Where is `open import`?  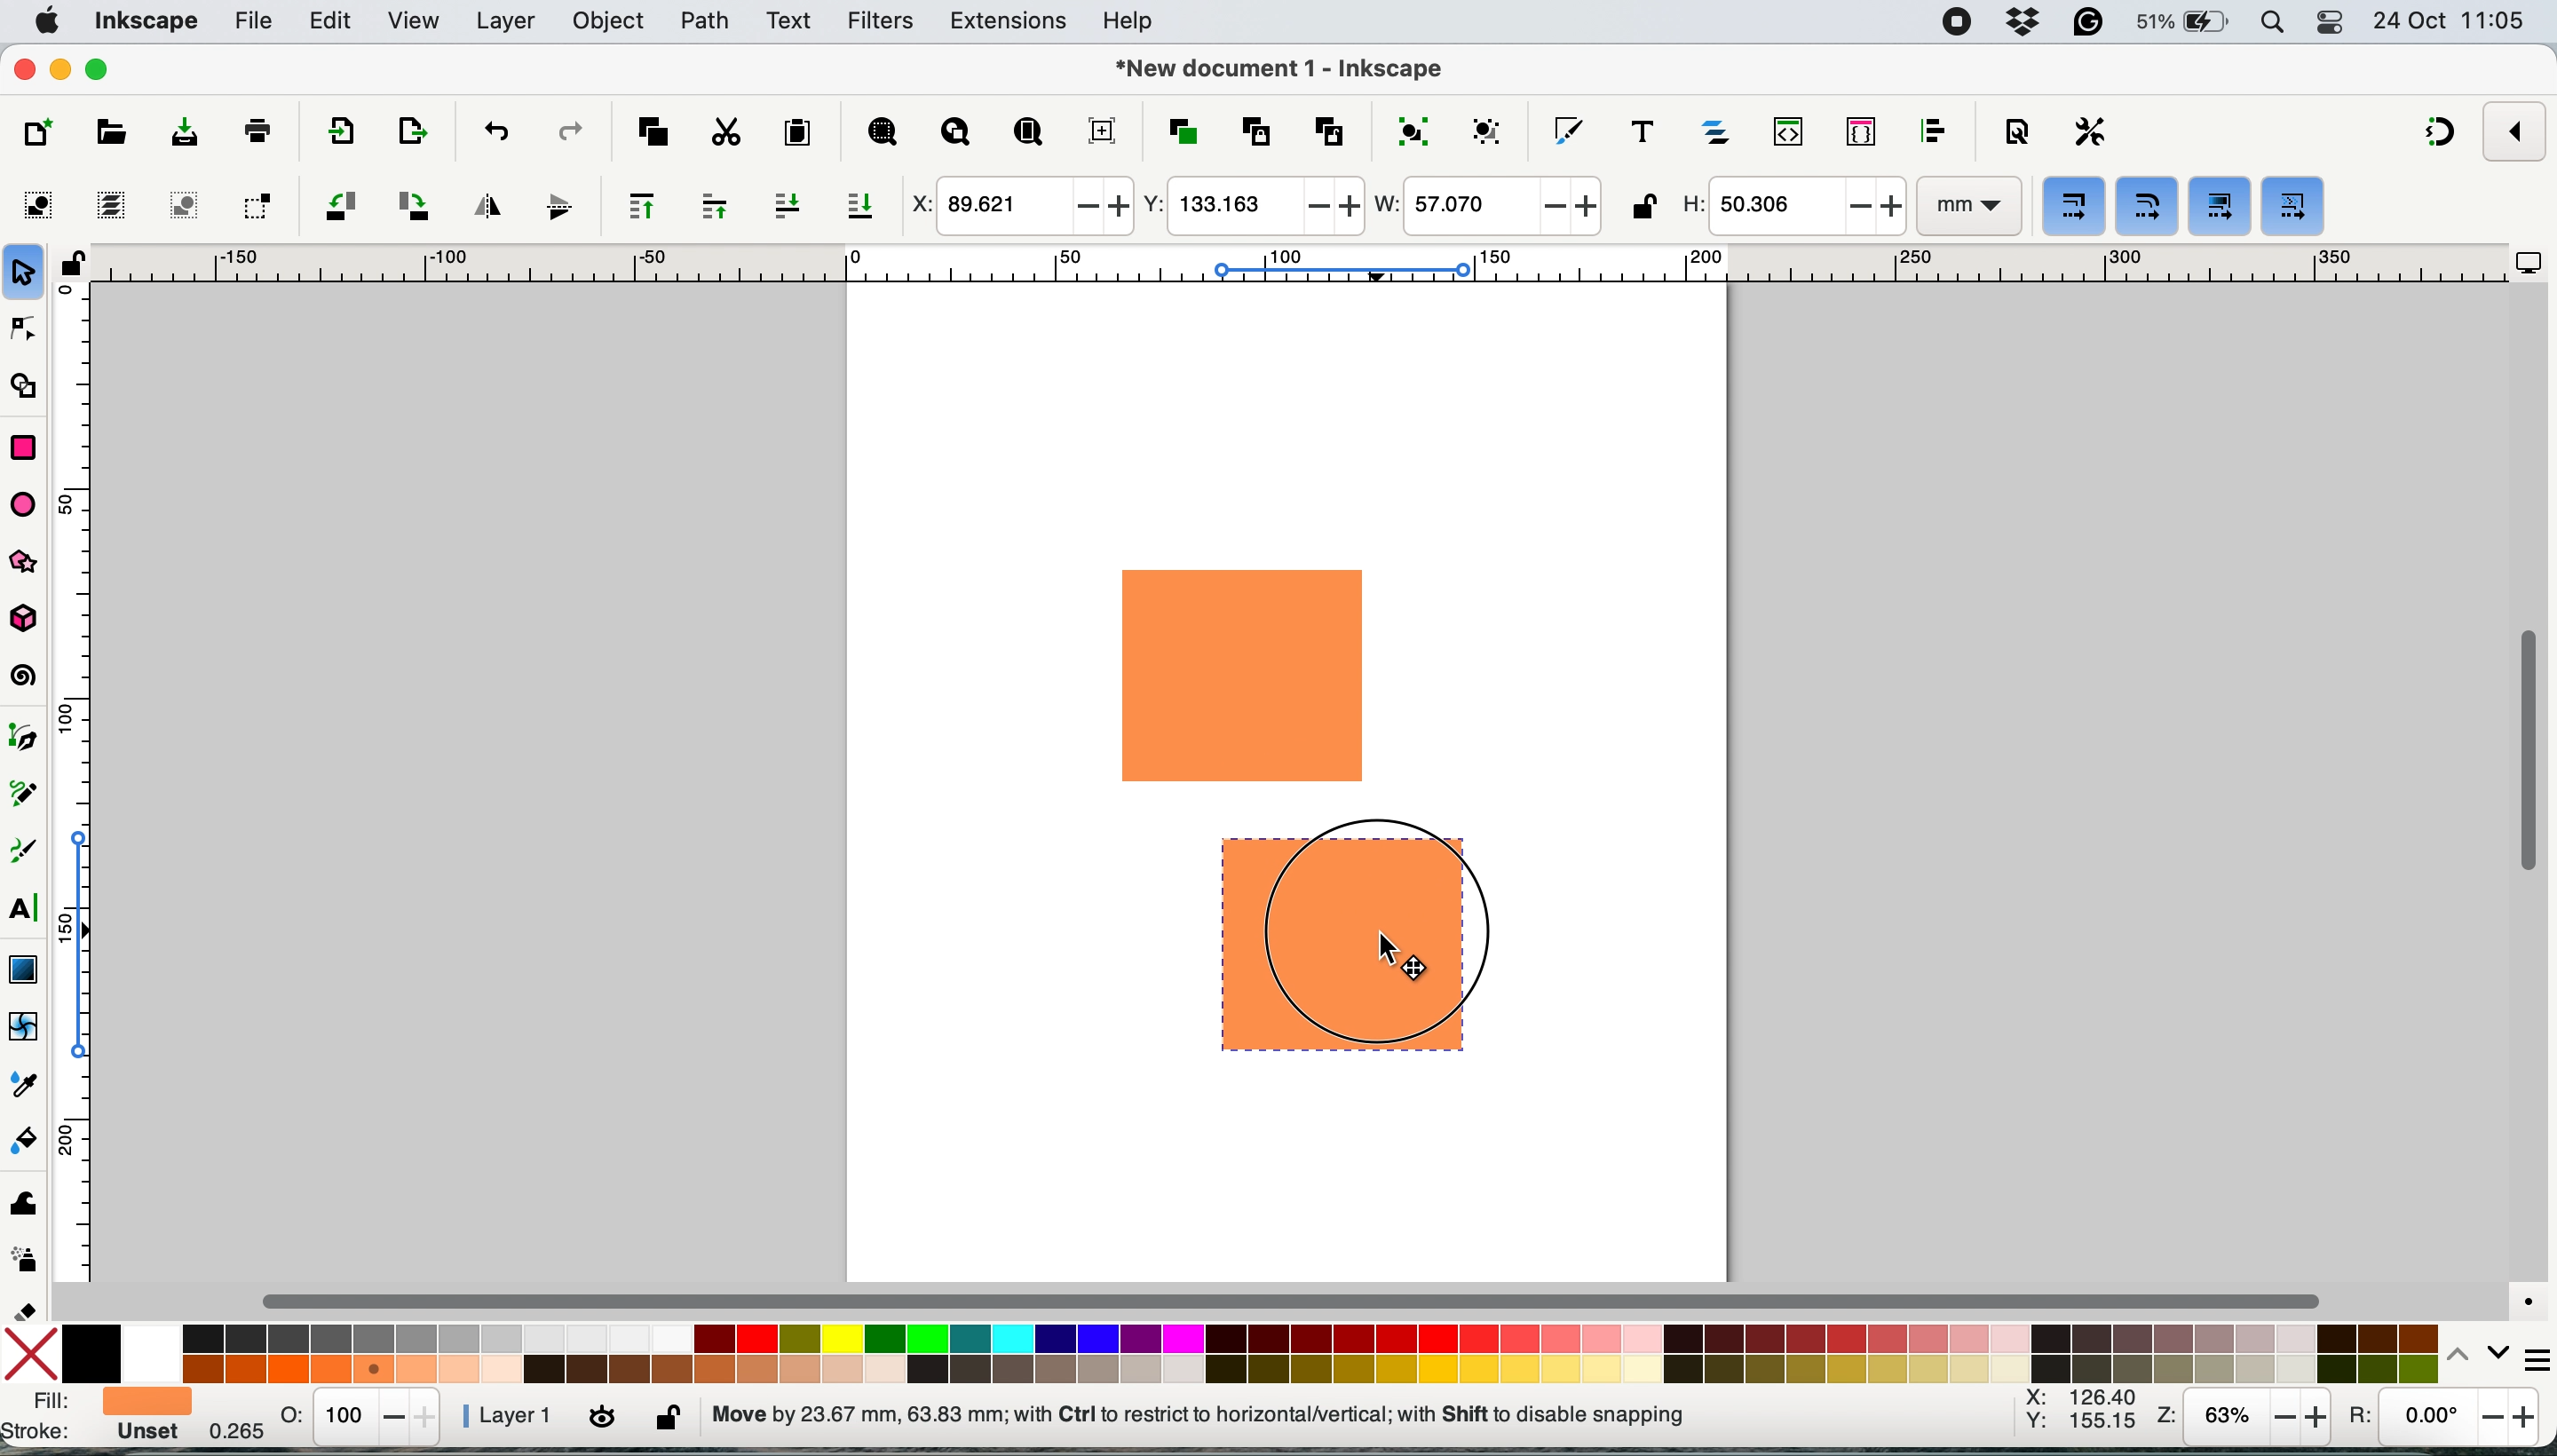 open import is located at coordinates (411, 131).